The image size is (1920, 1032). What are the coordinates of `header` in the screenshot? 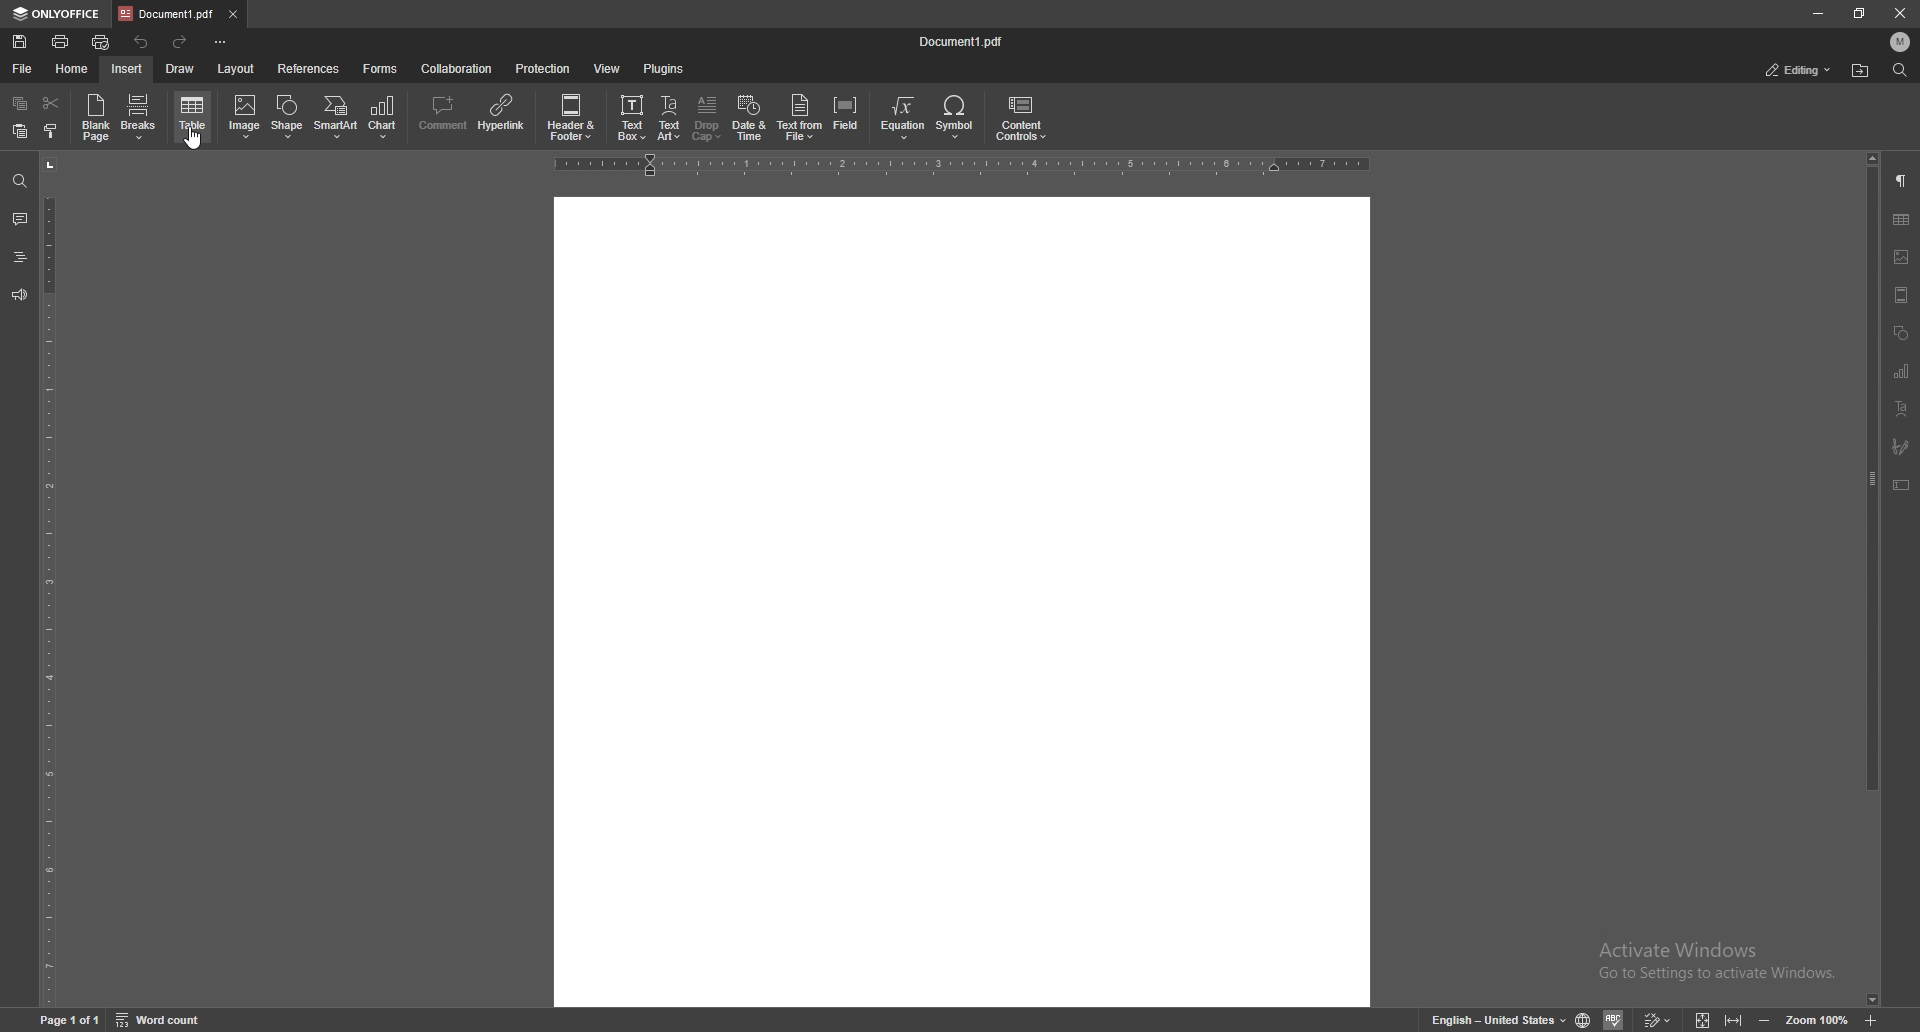 It's located at (1903, 298).